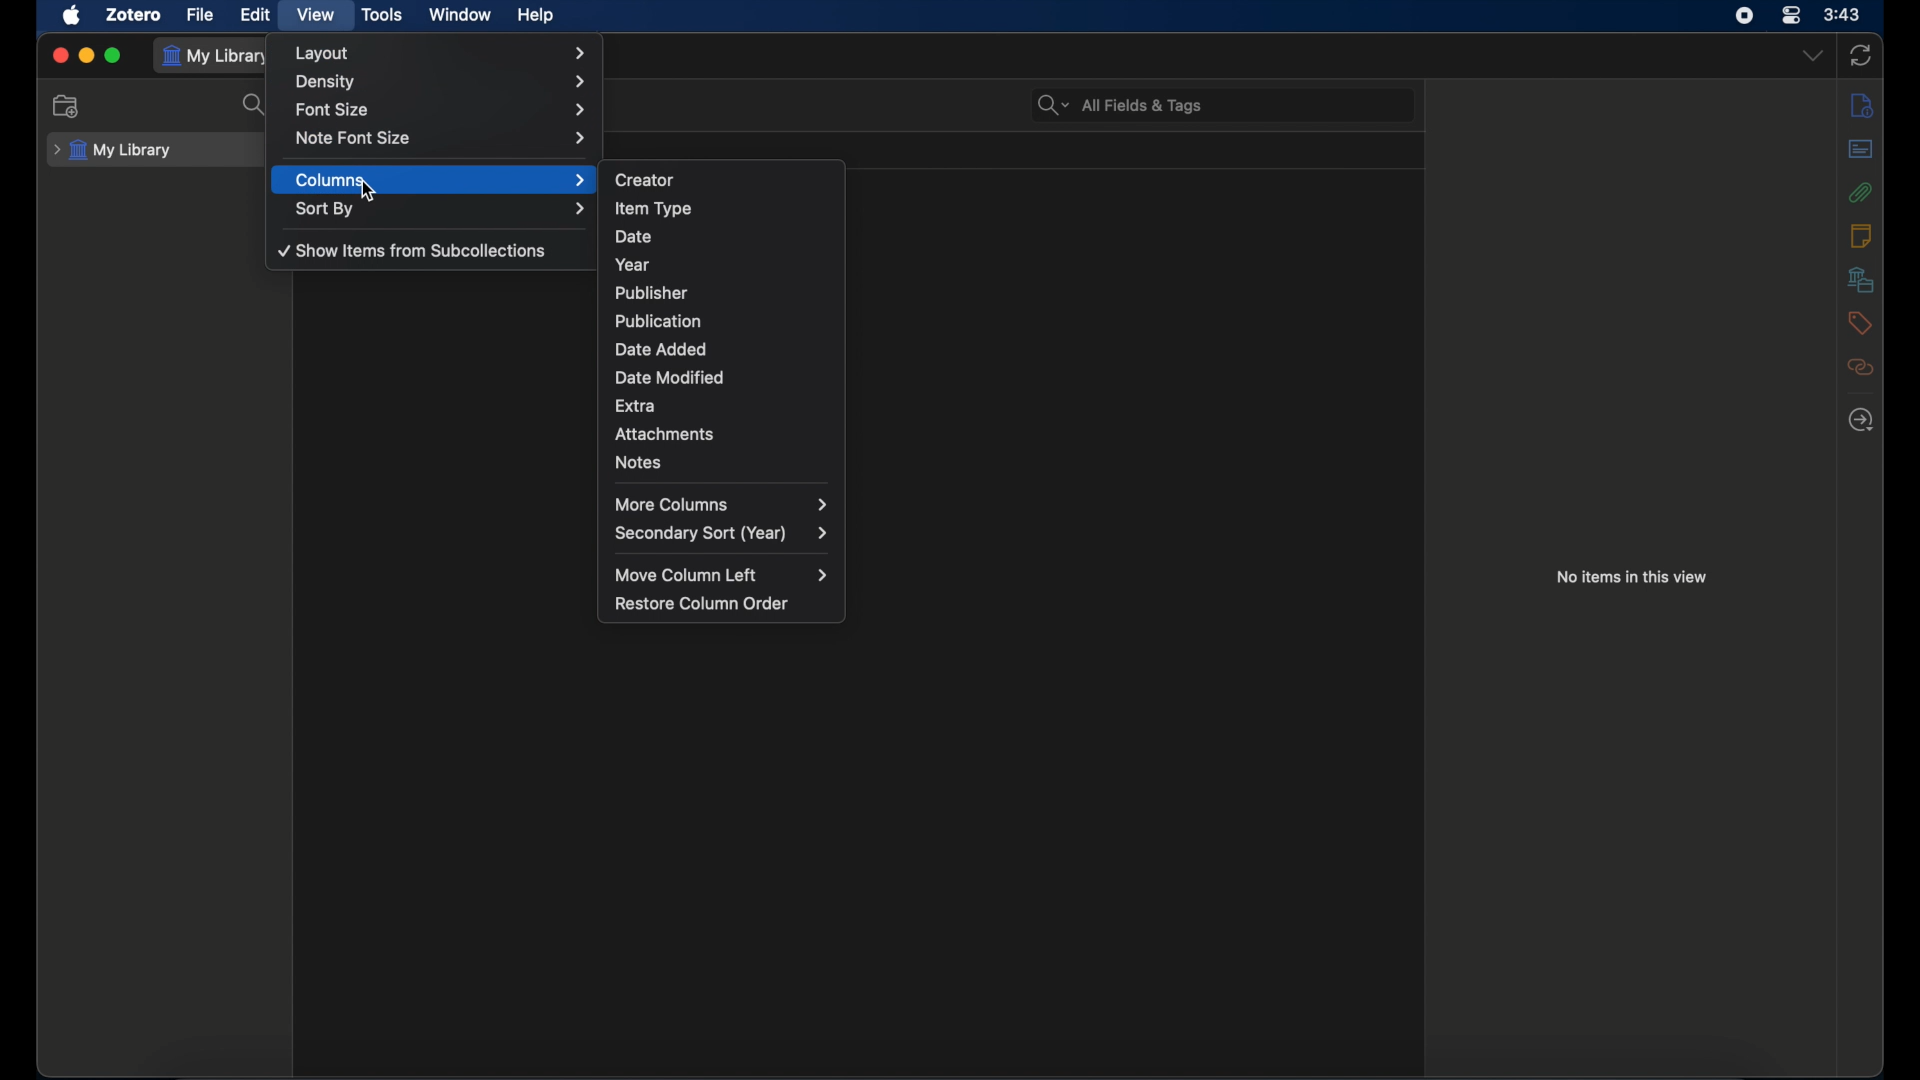  Describe the element at coordinates (112, 150) in the screenshot. I see `my library` at that location.